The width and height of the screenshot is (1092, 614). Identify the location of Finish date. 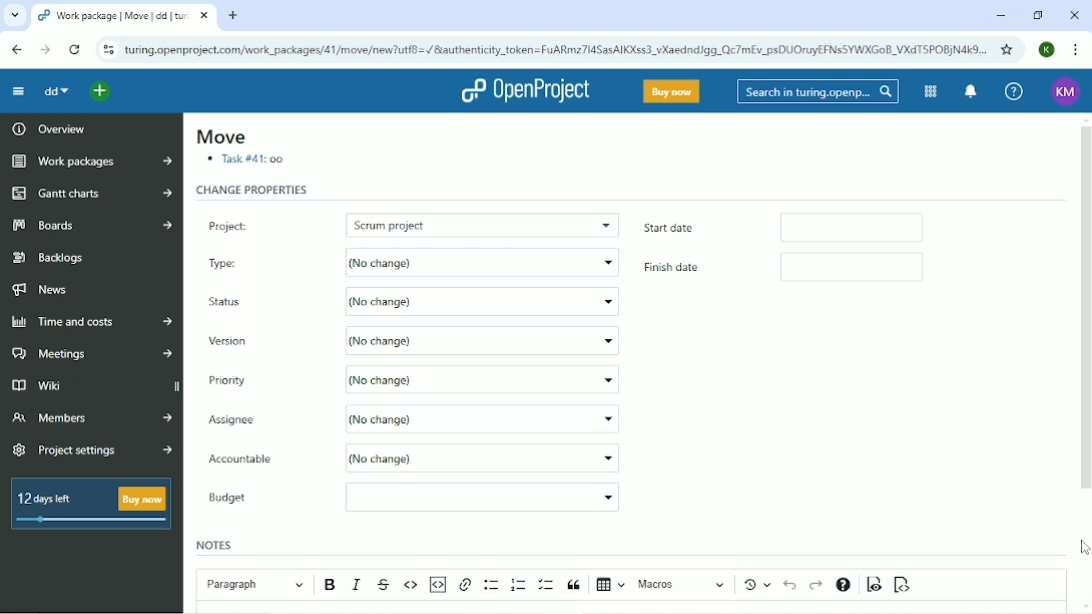
(685, 269).